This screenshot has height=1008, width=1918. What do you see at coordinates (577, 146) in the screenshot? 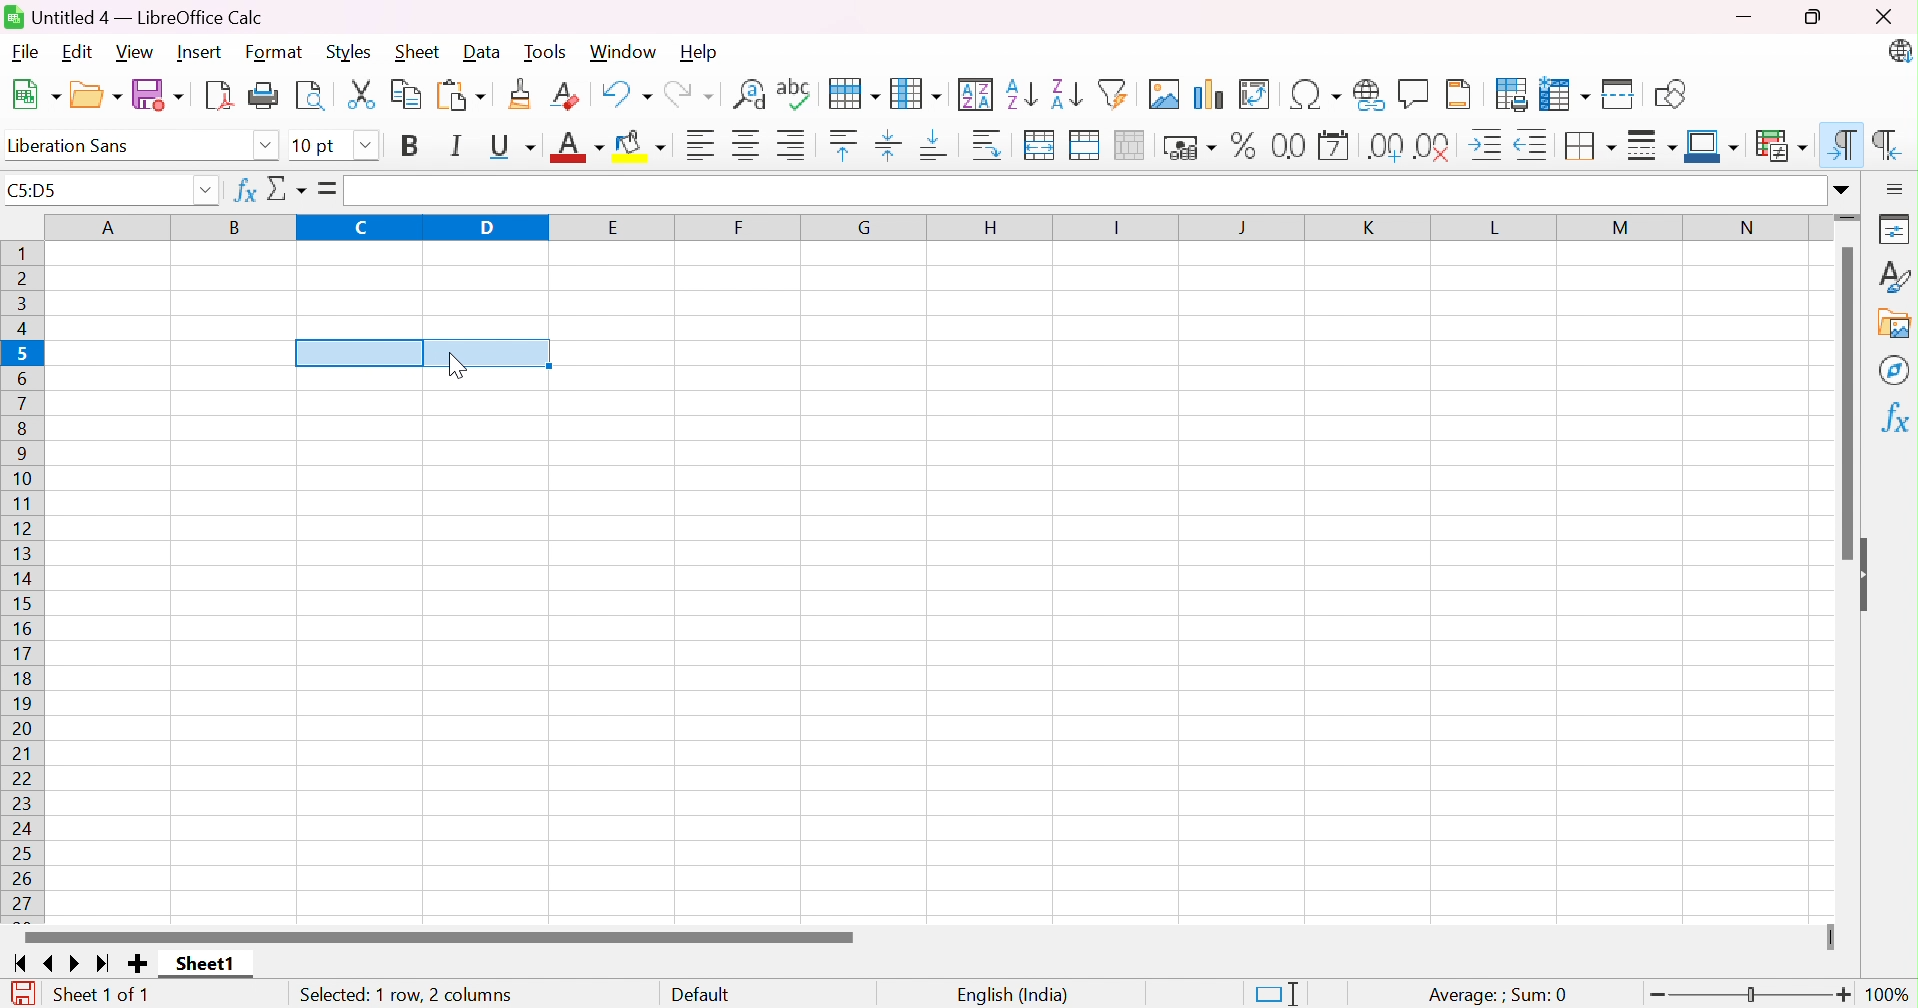
I see `Font Color` at bounding box center [577, 146].